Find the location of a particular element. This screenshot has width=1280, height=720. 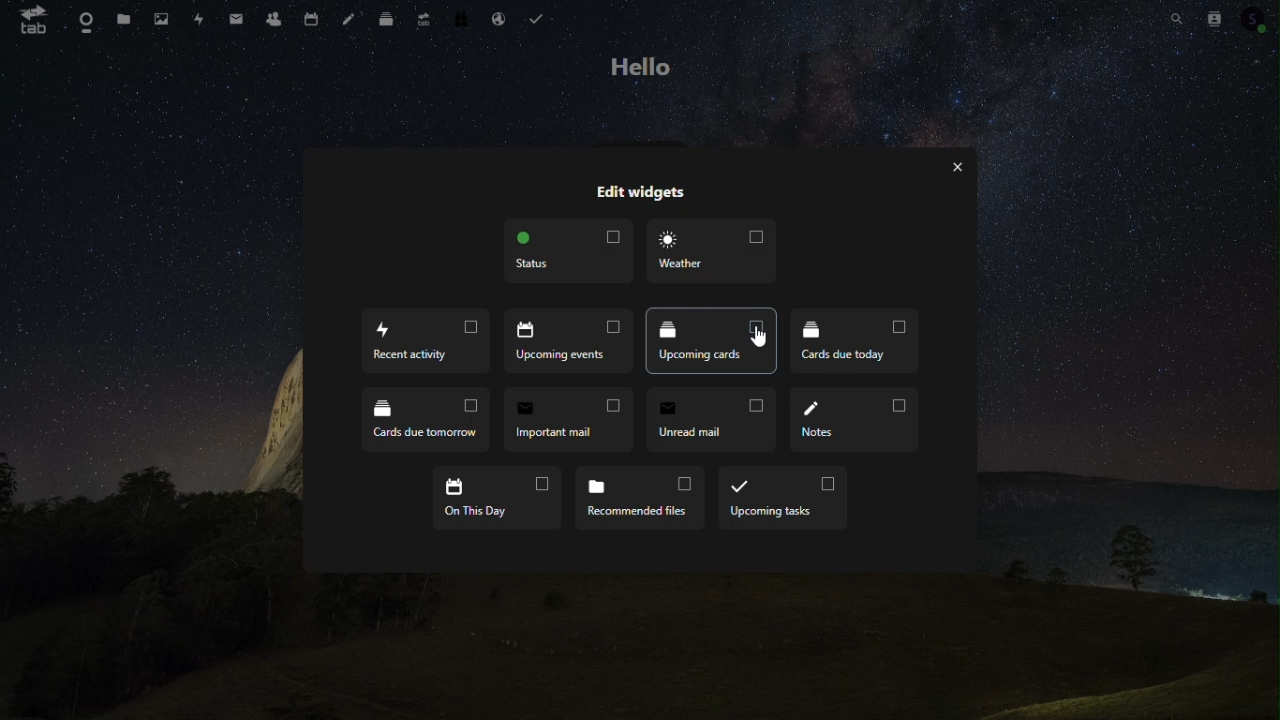

Upcoming cards is located at coordinates (711, 342).